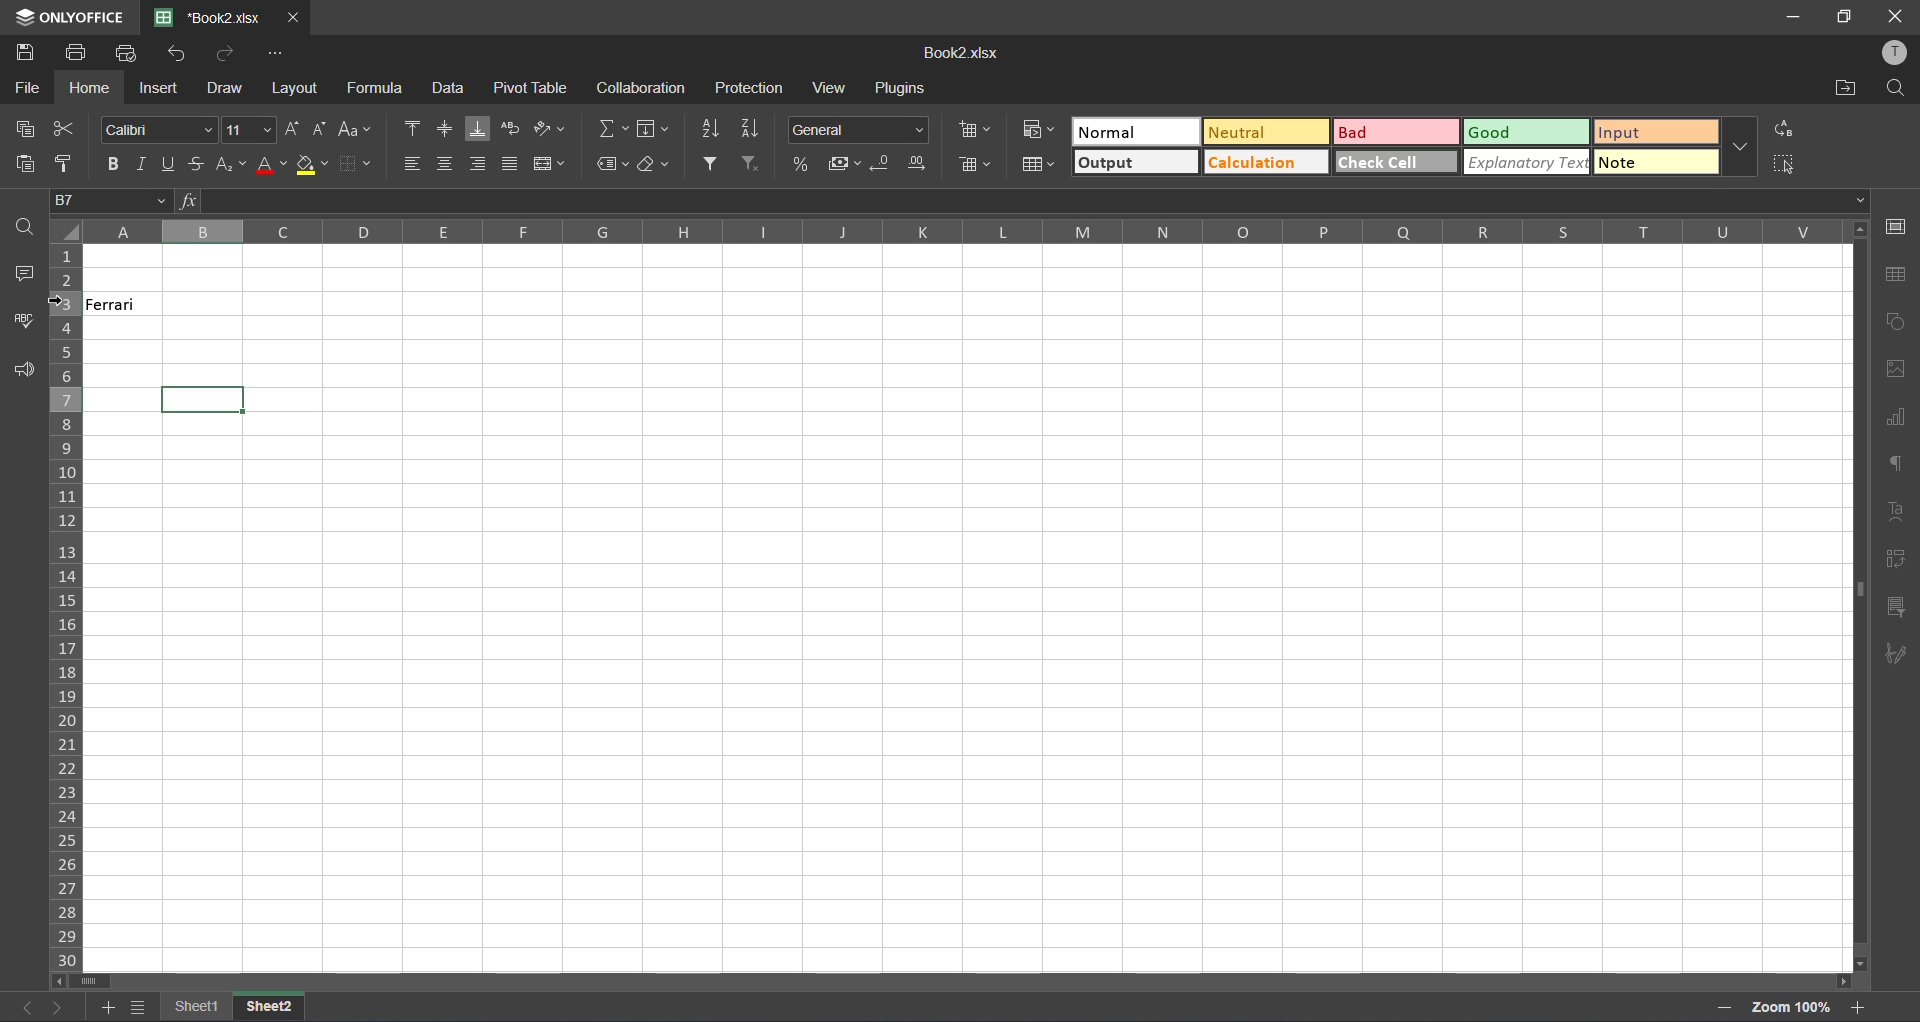 The width and height of the screenshot is (1920, 1022). What do you see at coordinates (1396, 161) in the screenshot?
I see `check cell` at bounding box center [1396, 161].